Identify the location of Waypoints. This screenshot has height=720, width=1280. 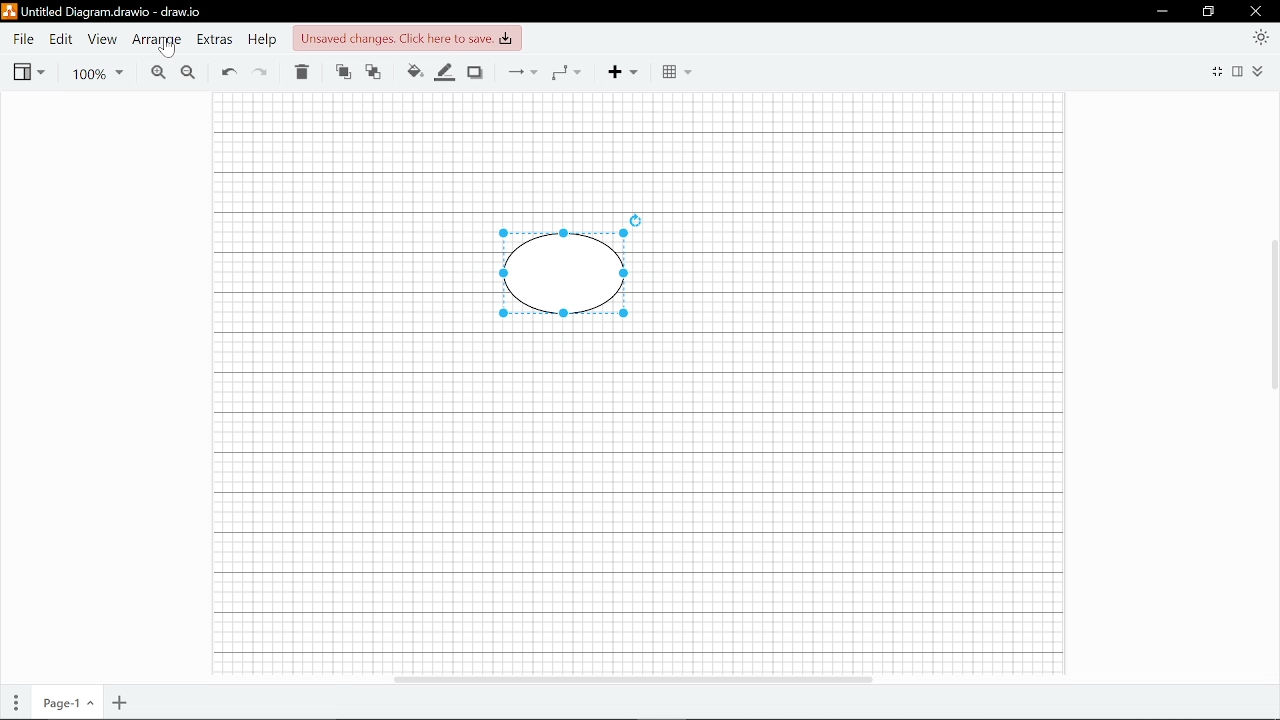
(566, 72).